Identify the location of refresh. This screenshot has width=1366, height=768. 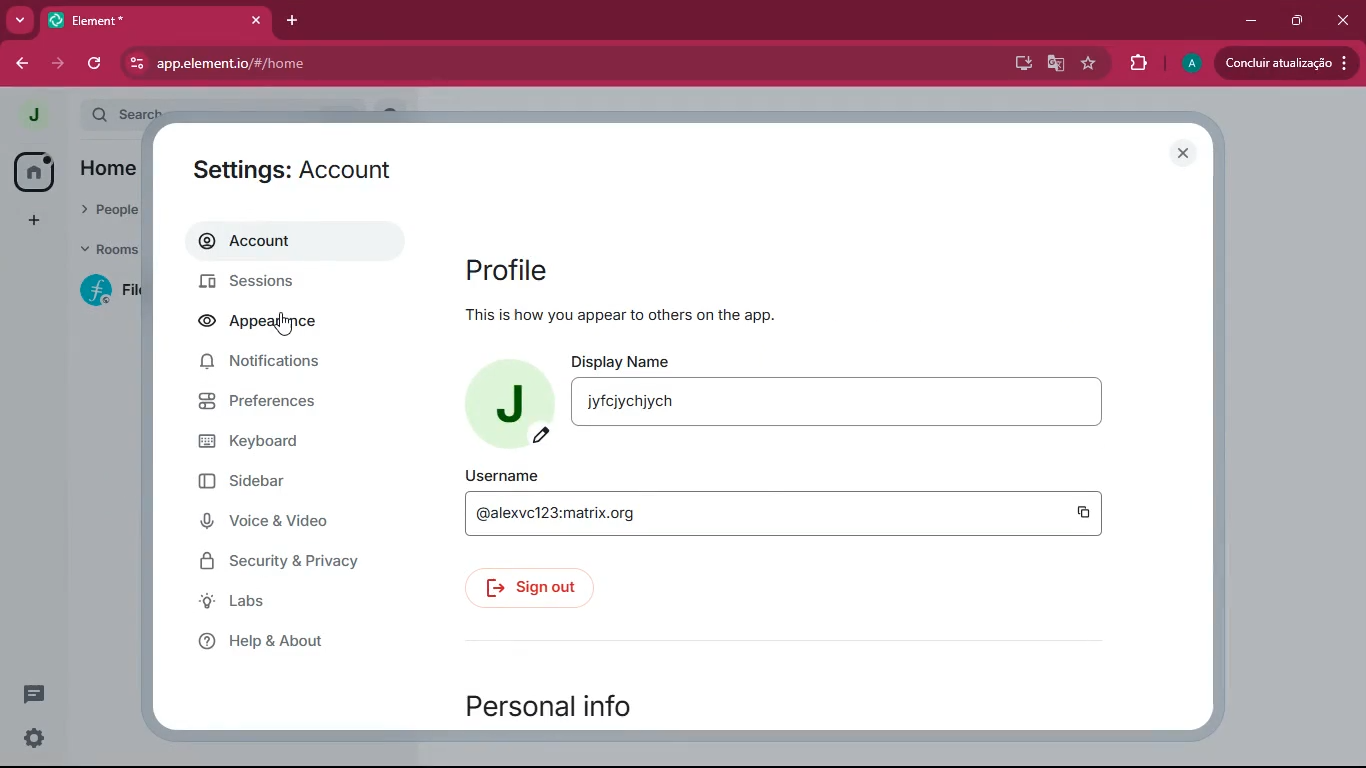
(93, 64).